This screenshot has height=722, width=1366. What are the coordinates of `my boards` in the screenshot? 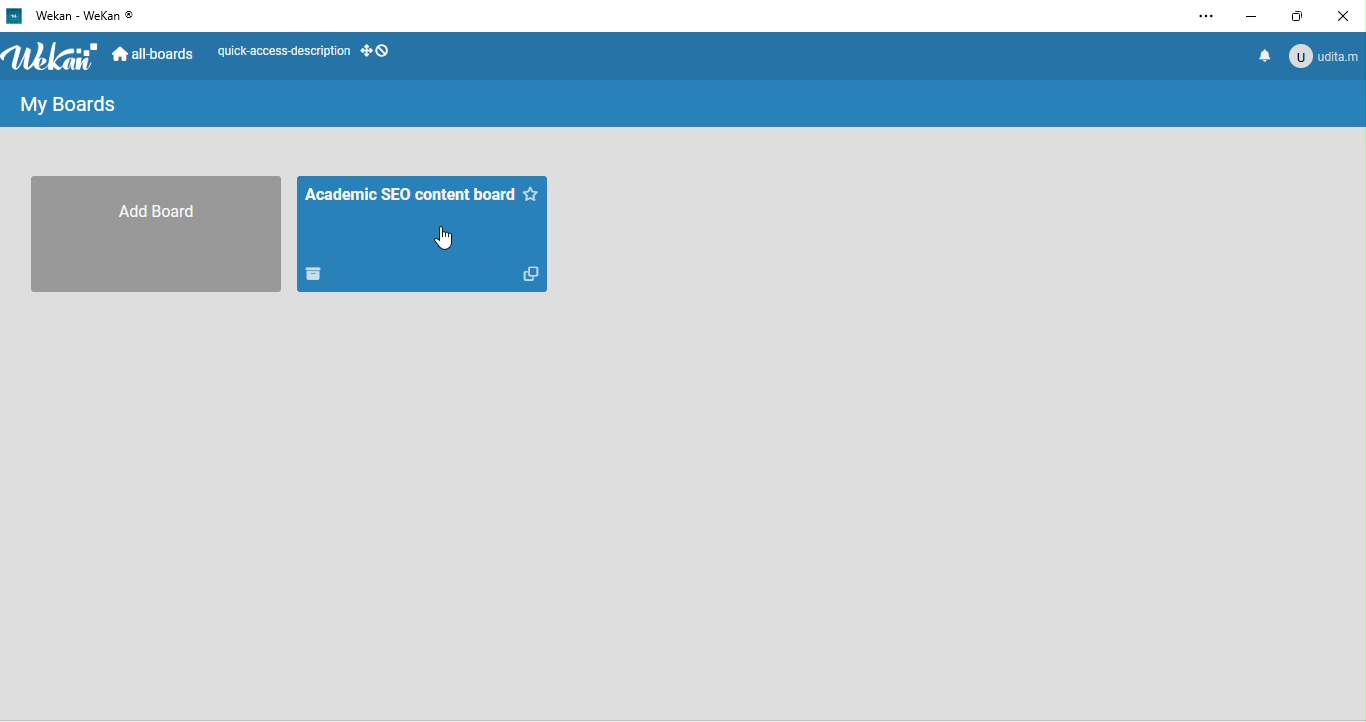 It's located at (72, 105).